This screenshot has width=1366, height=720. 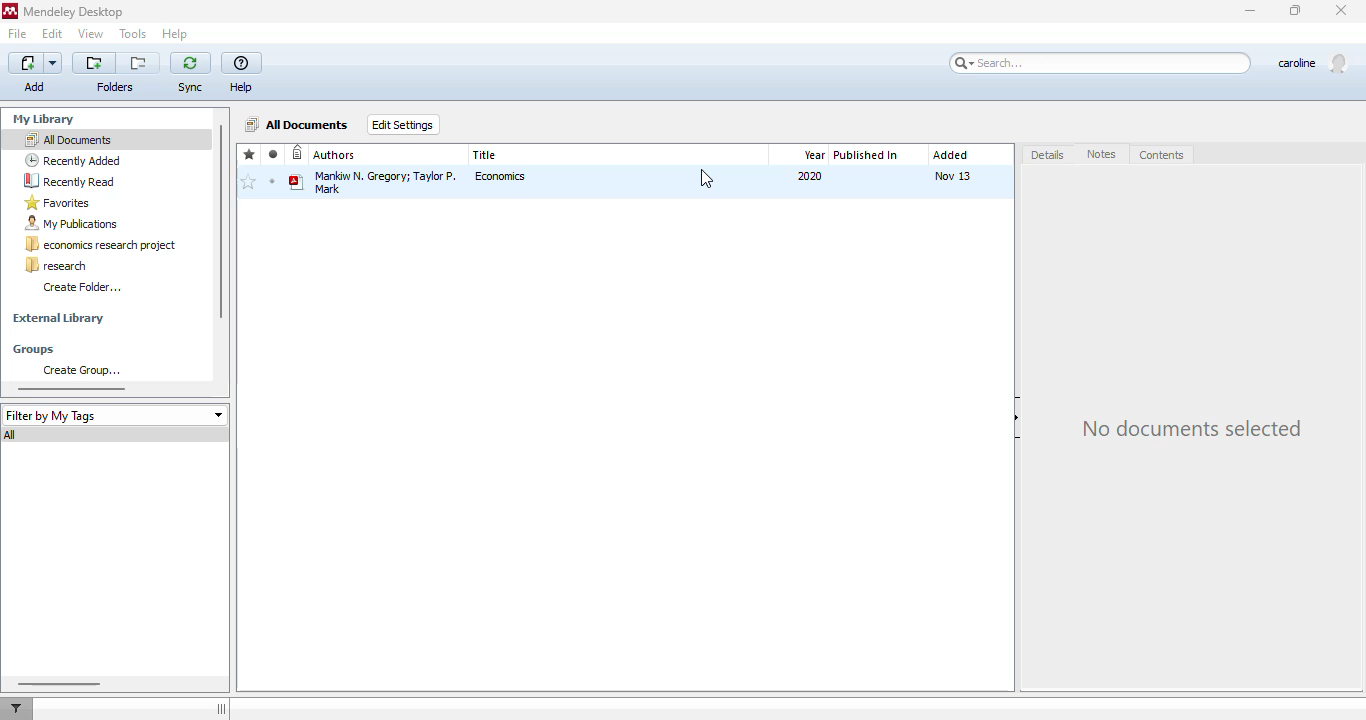 What do you see at coordinates (58, 203) in the screenshot?
I see `favorites` at bounding box center [58, 203].